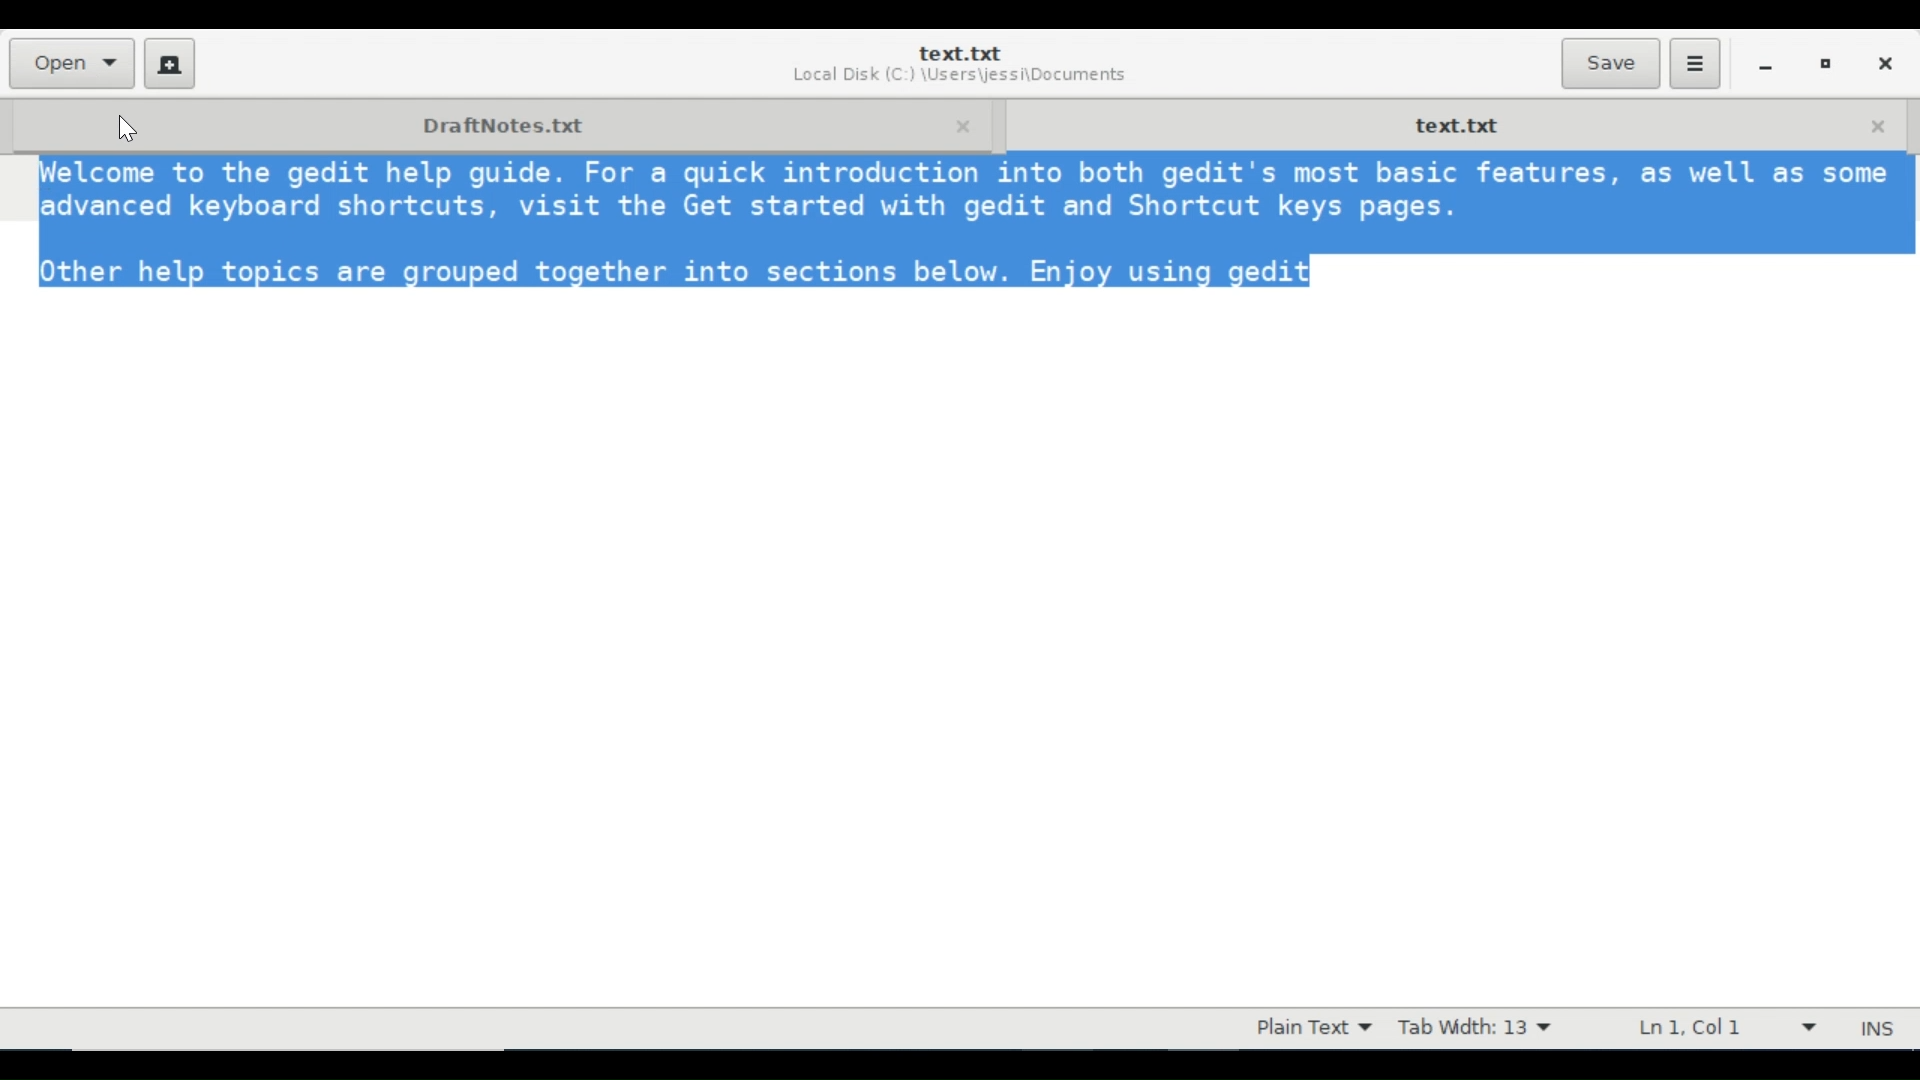  Describe the element at coordinates (960, 197) in the screenshot. I see `elcome to the gedit help guide. For a quick introduction into both gedit's most basic features, as well as some
advanced keyboard shortcuts, visit the Get started with gedit and Shortcut keys pages.` at that location.